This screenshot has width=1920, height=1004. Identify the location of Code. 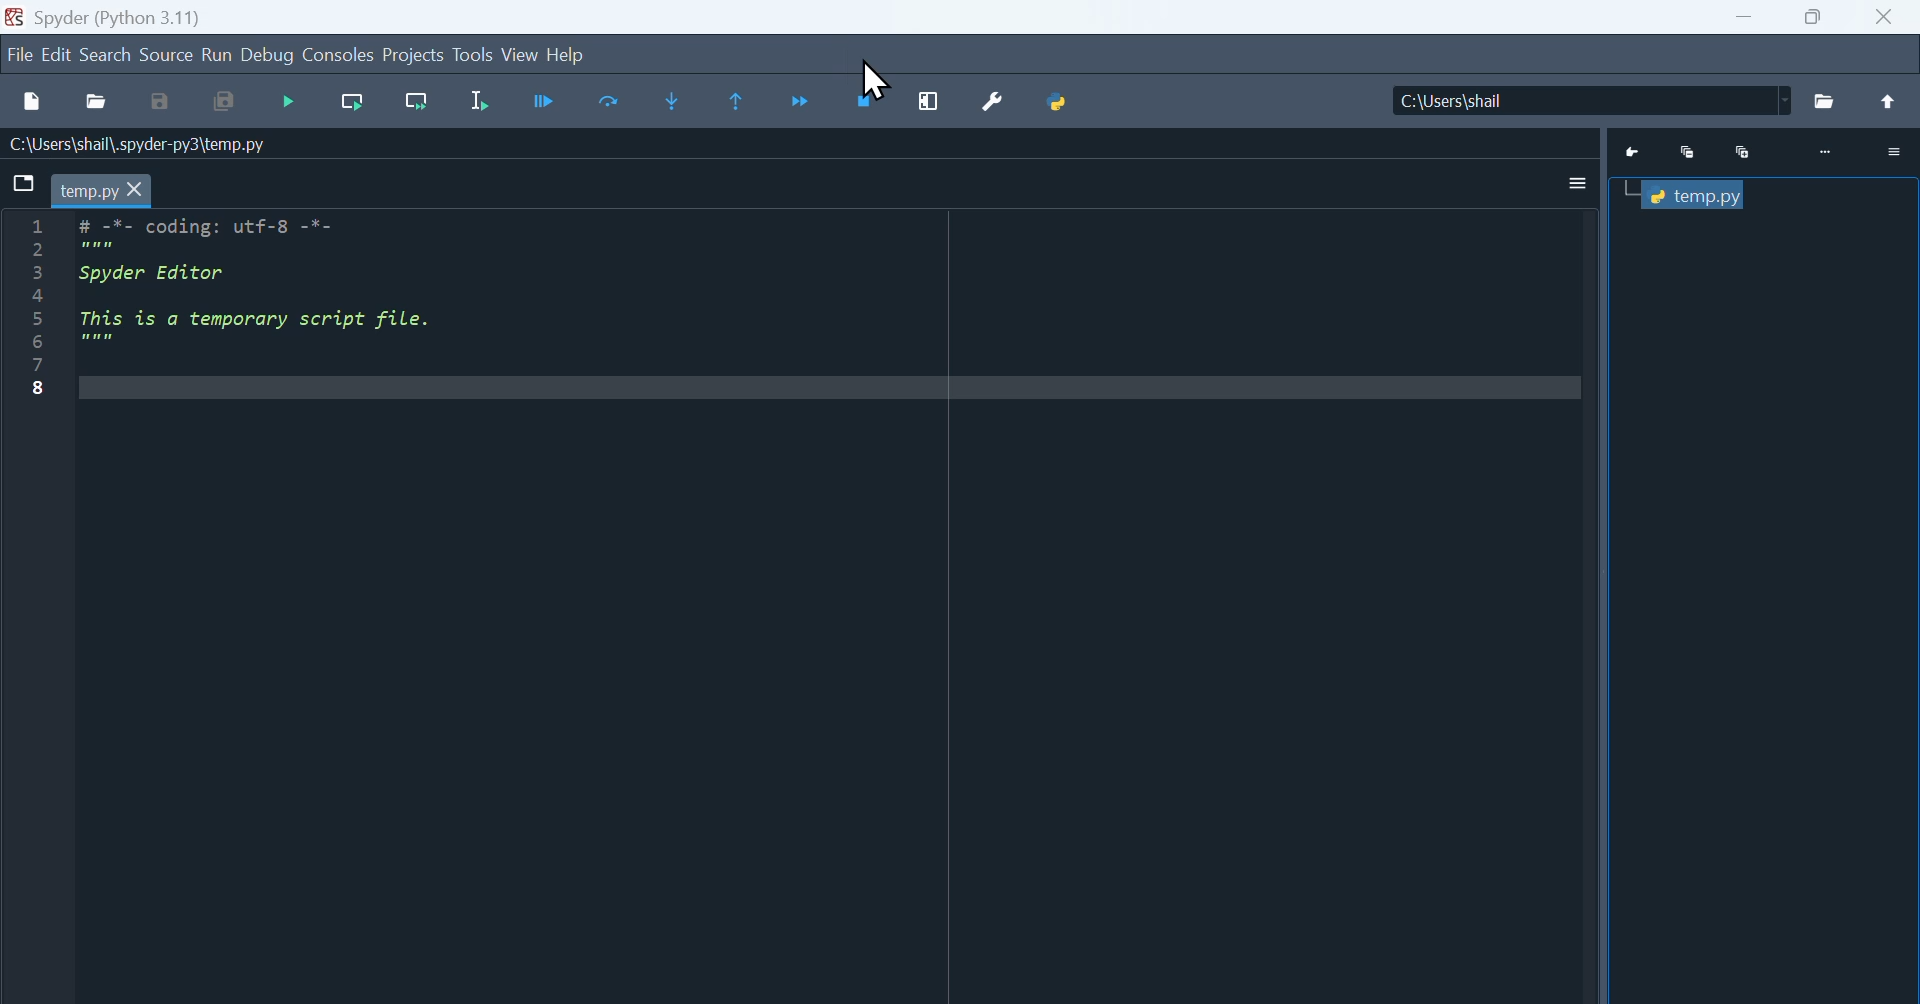
(276, 285).